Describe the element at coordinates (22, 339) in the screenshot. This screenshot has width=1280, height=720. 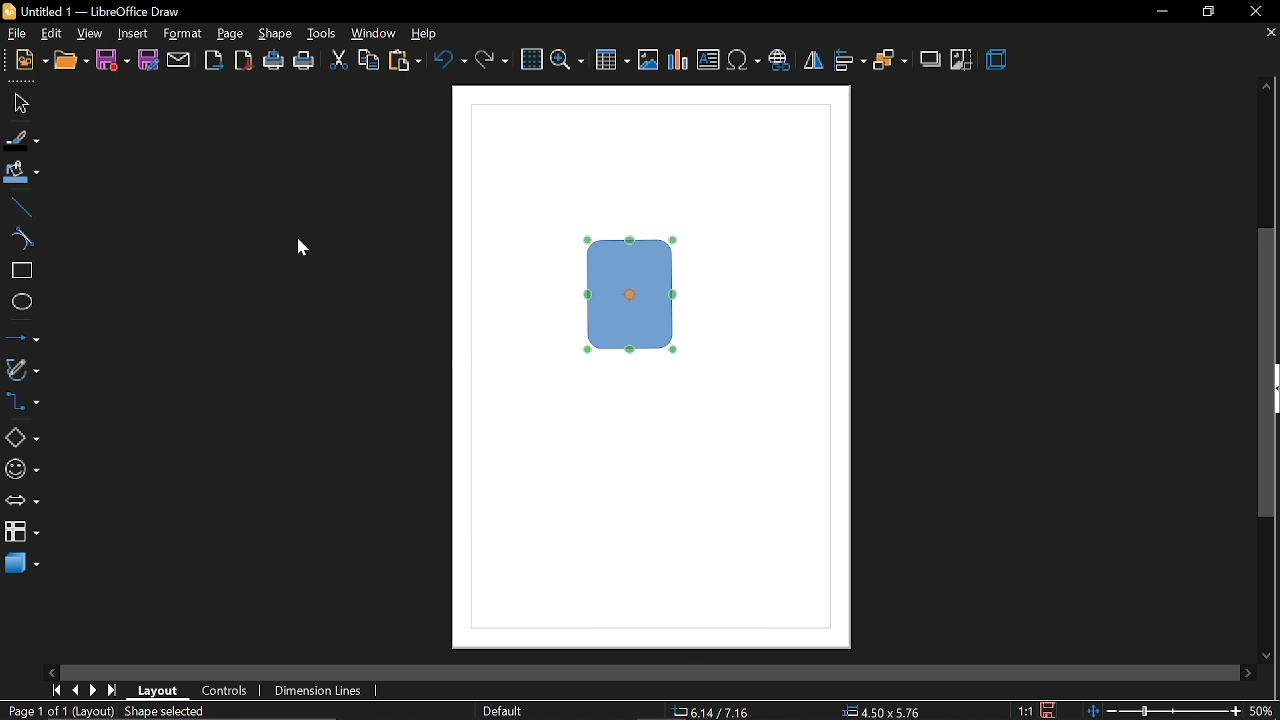
I see `lines and arrows` at that location.